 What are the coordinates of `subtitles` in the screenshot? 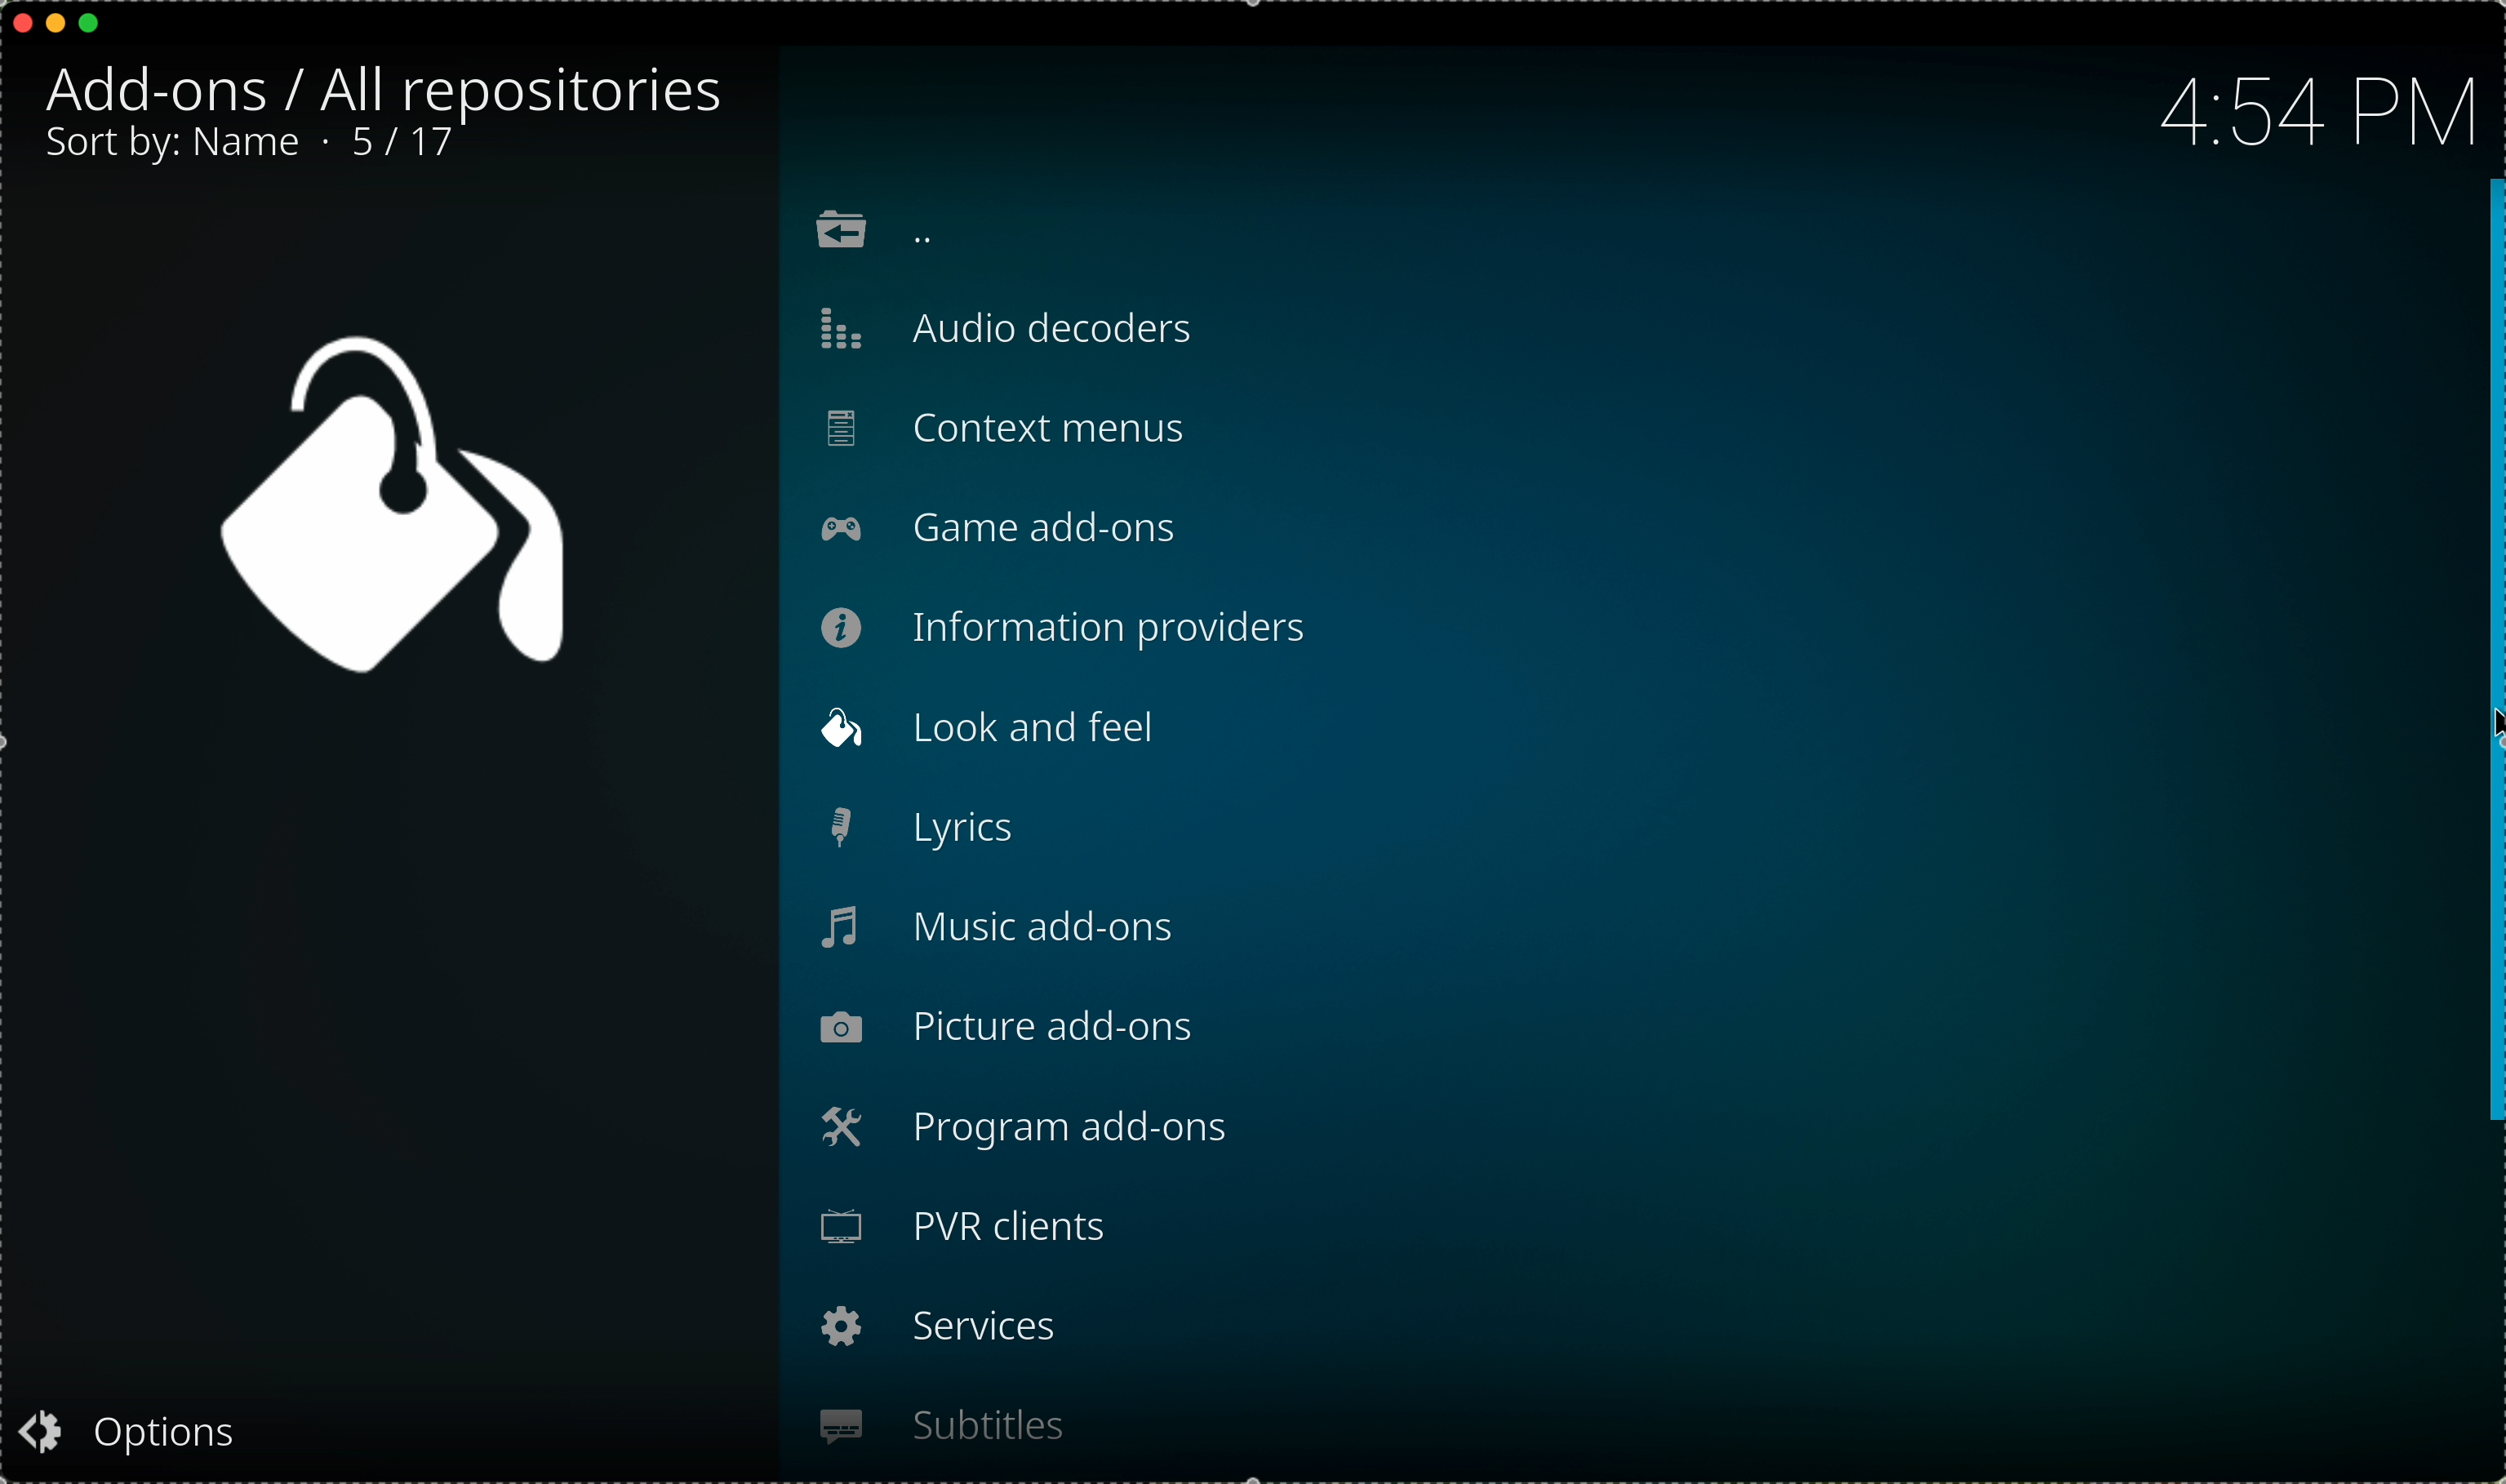 It's located at (941, 1428).